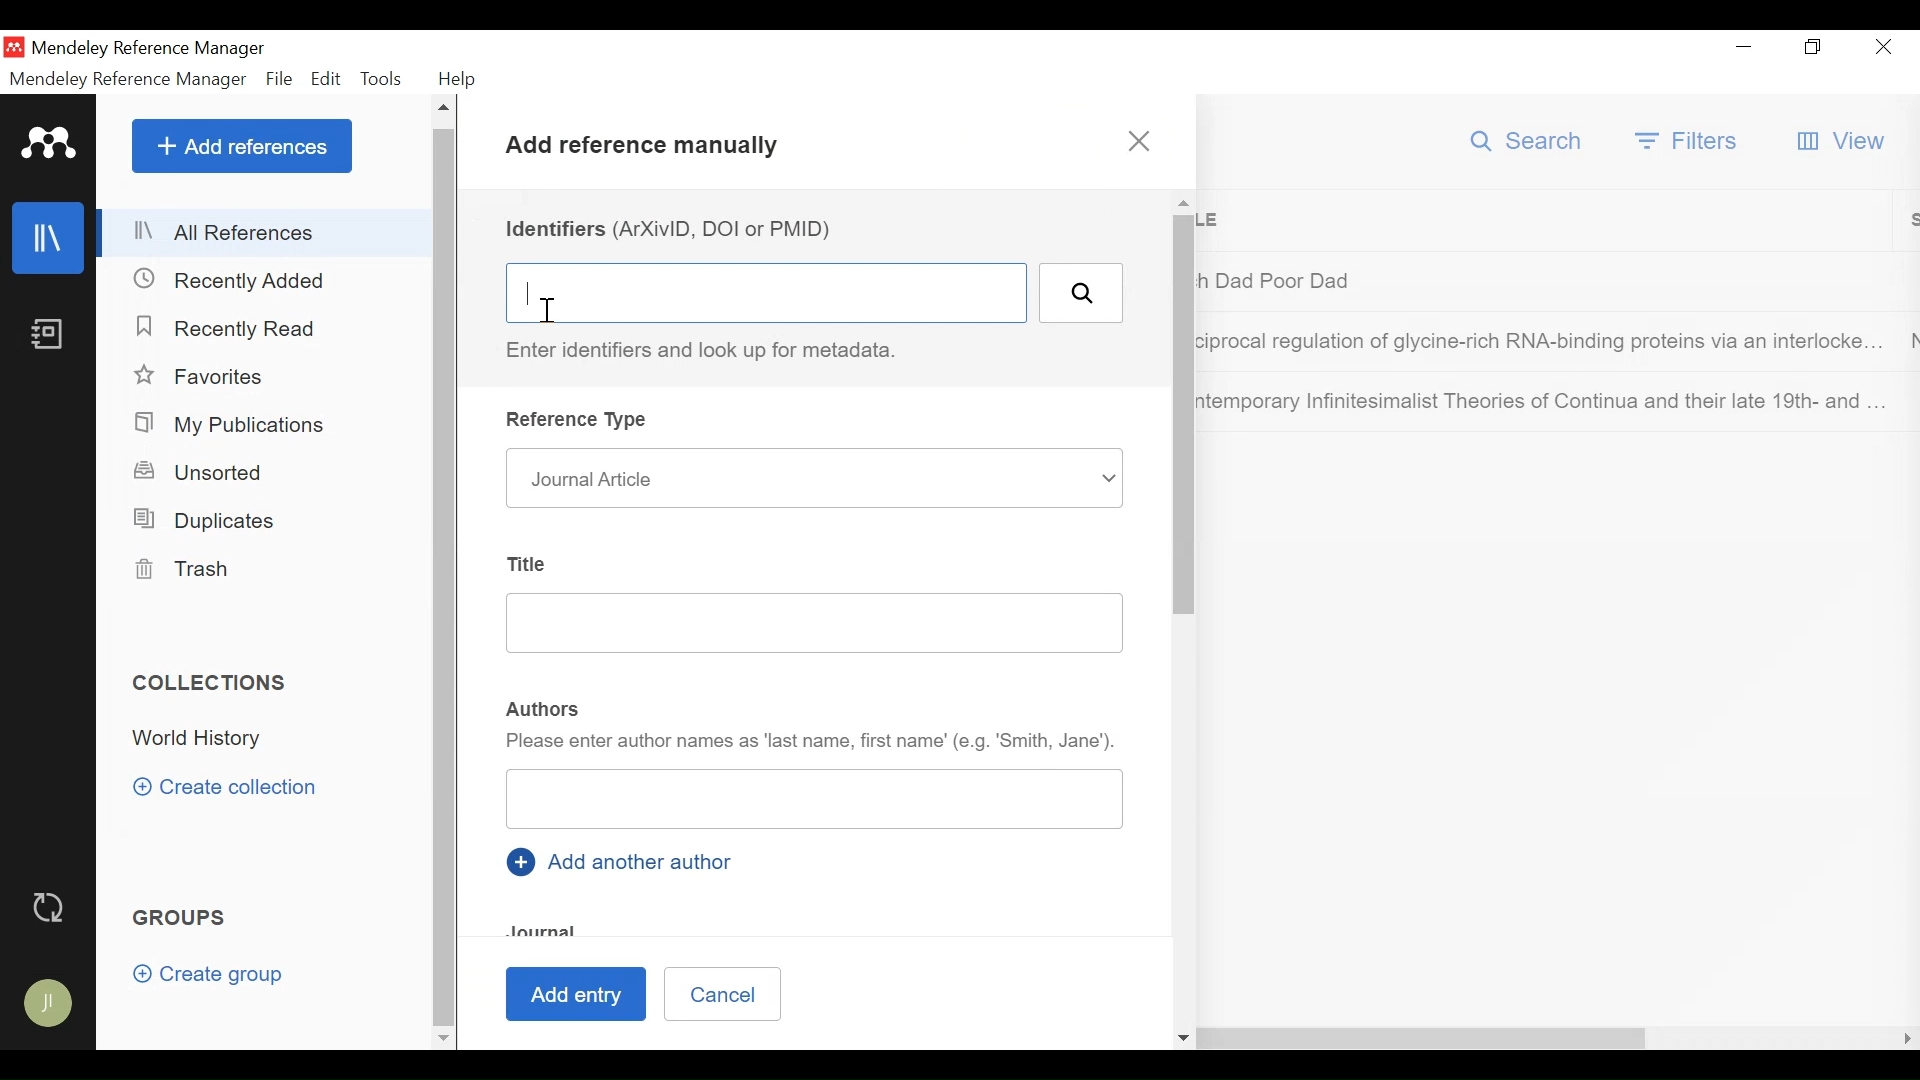 Image resolution: width=1920 pixels, height=1080 pixels. I want to click on Create group, so click(208, 975).